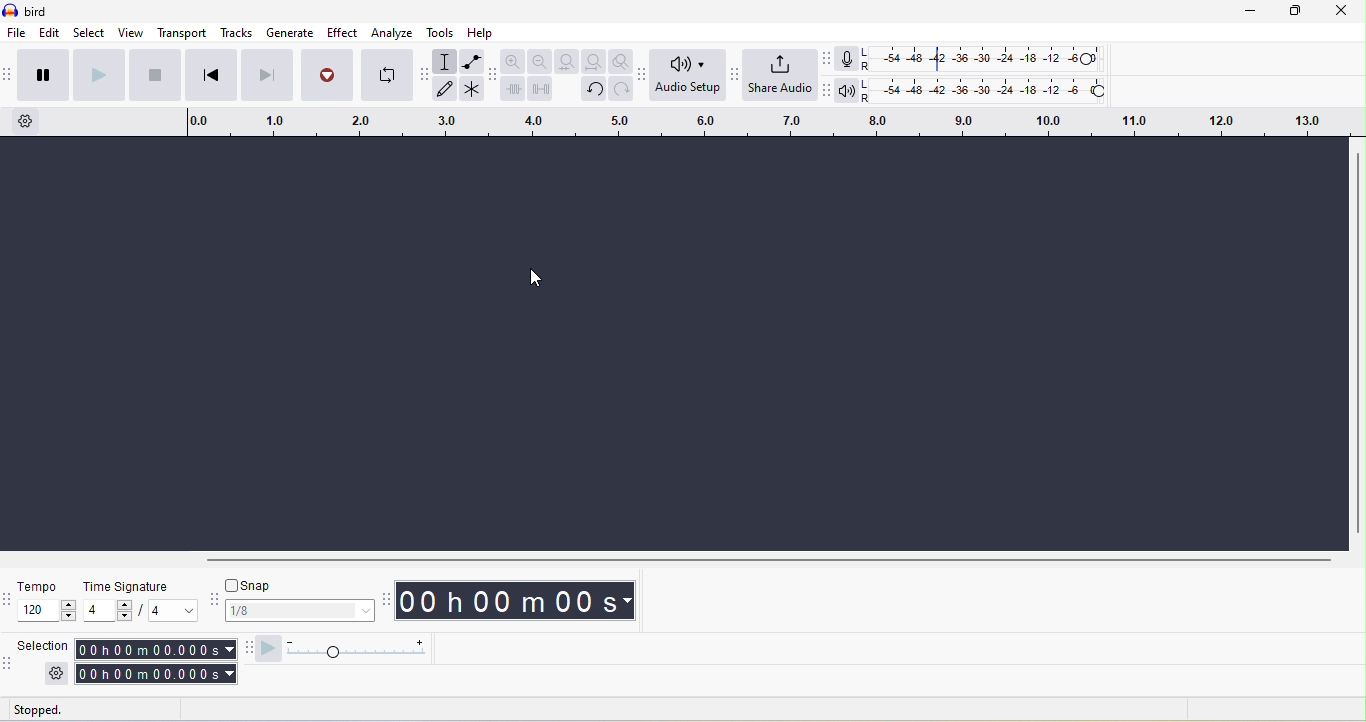 The height and width of the screenshot is (722, 1366). I want to click on audacity share audio toolbar, so click(735, 73).